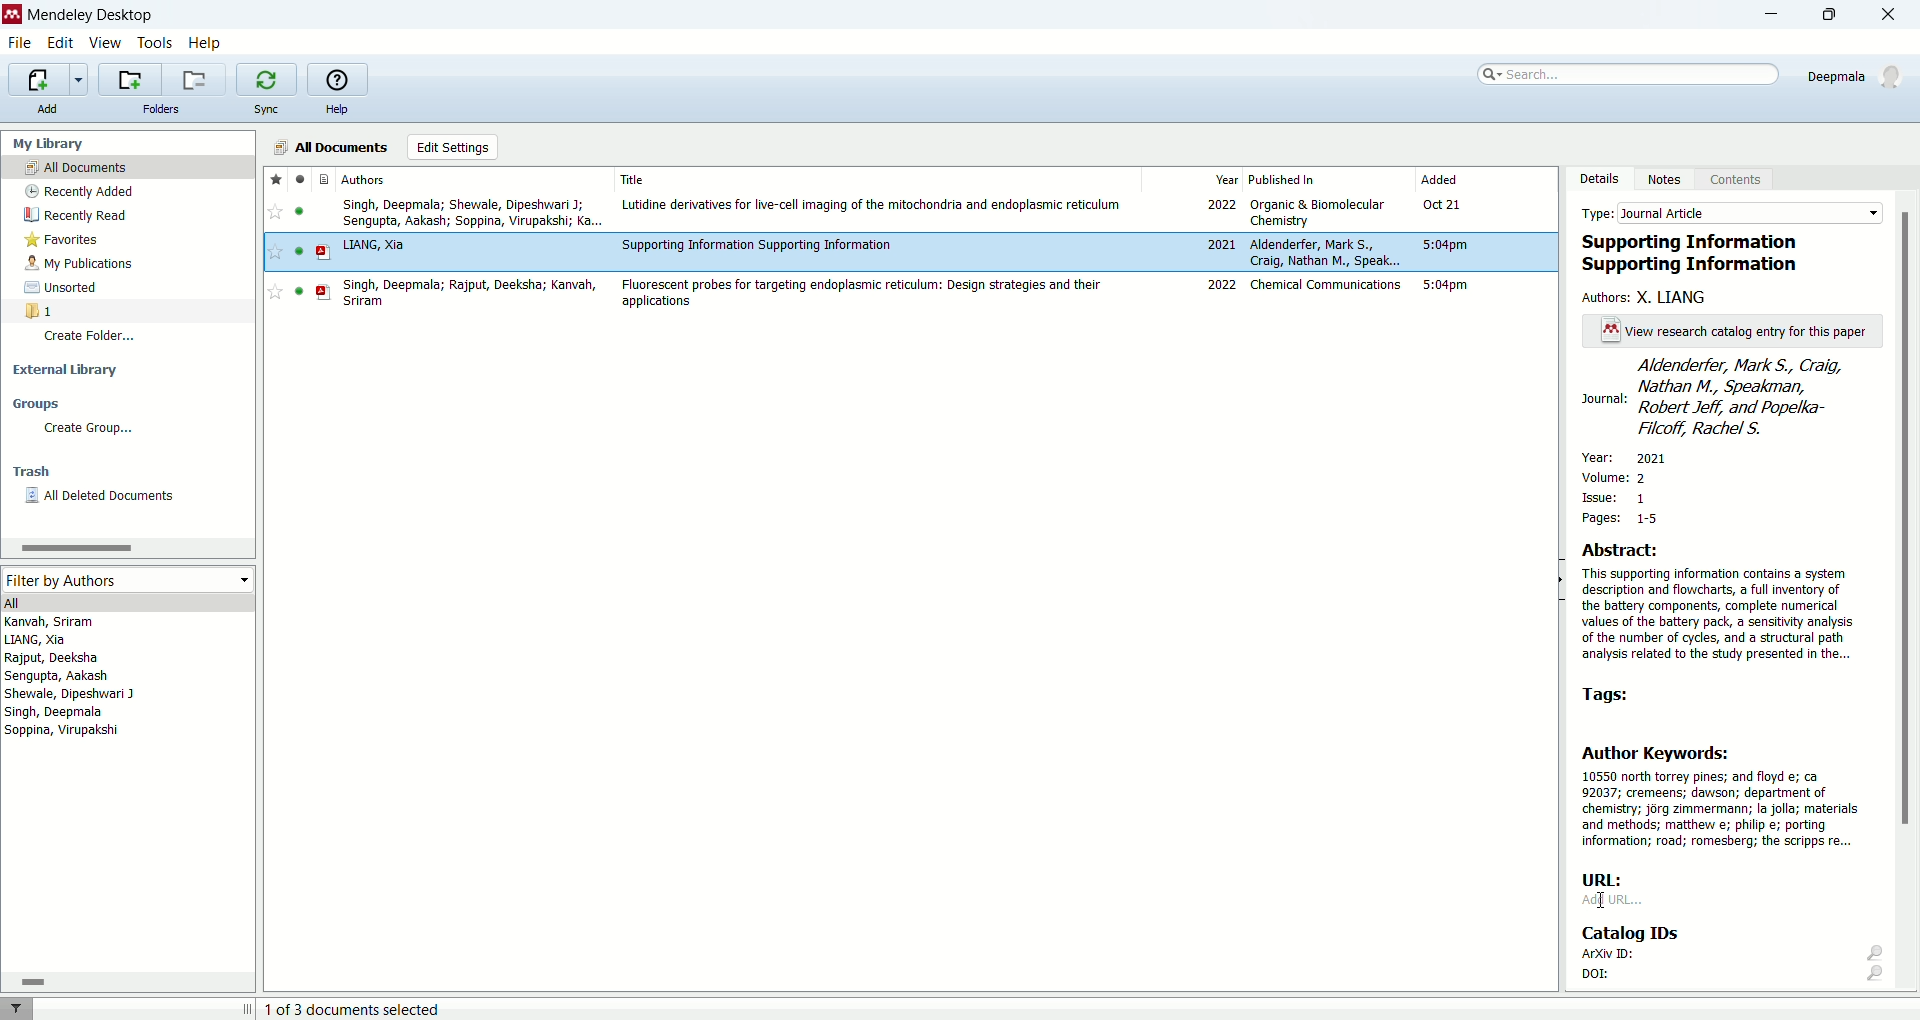 This screenshot has width=1920, height=1020. Describe the element at coordinates (1616, 498) in the screenshot. I see `issue: 1` at that location.